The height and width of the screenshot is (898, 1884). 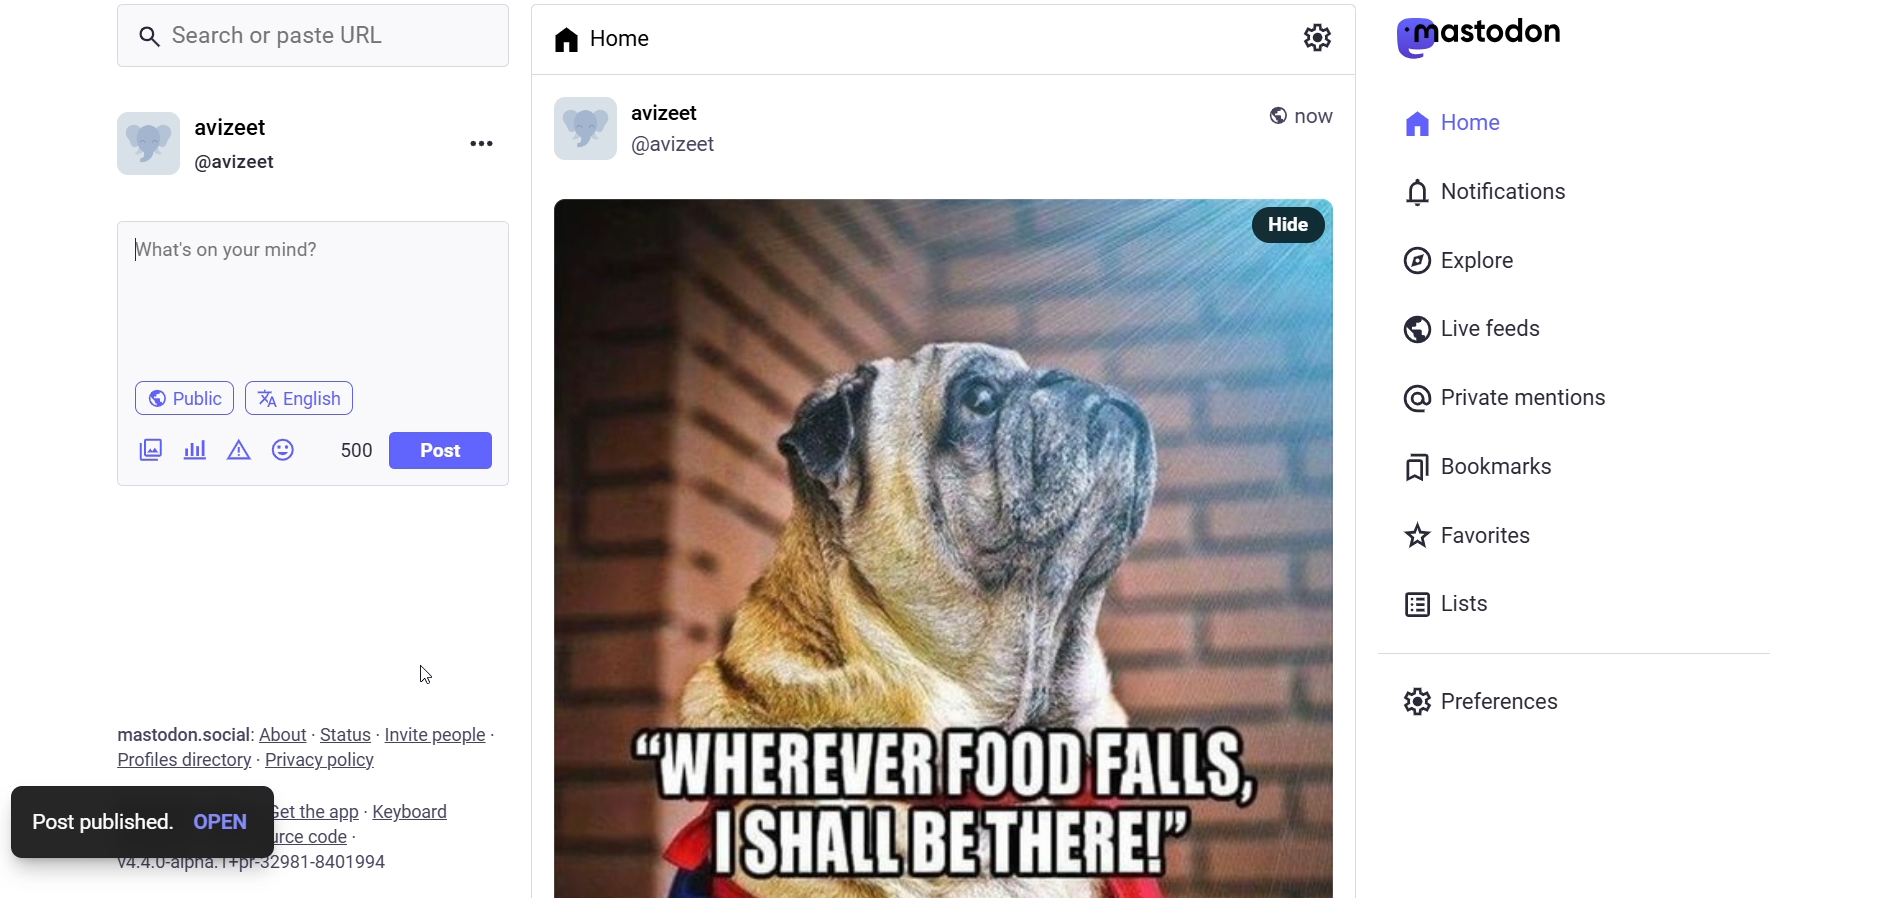 I want to click on about, so click(x=281, y=734).